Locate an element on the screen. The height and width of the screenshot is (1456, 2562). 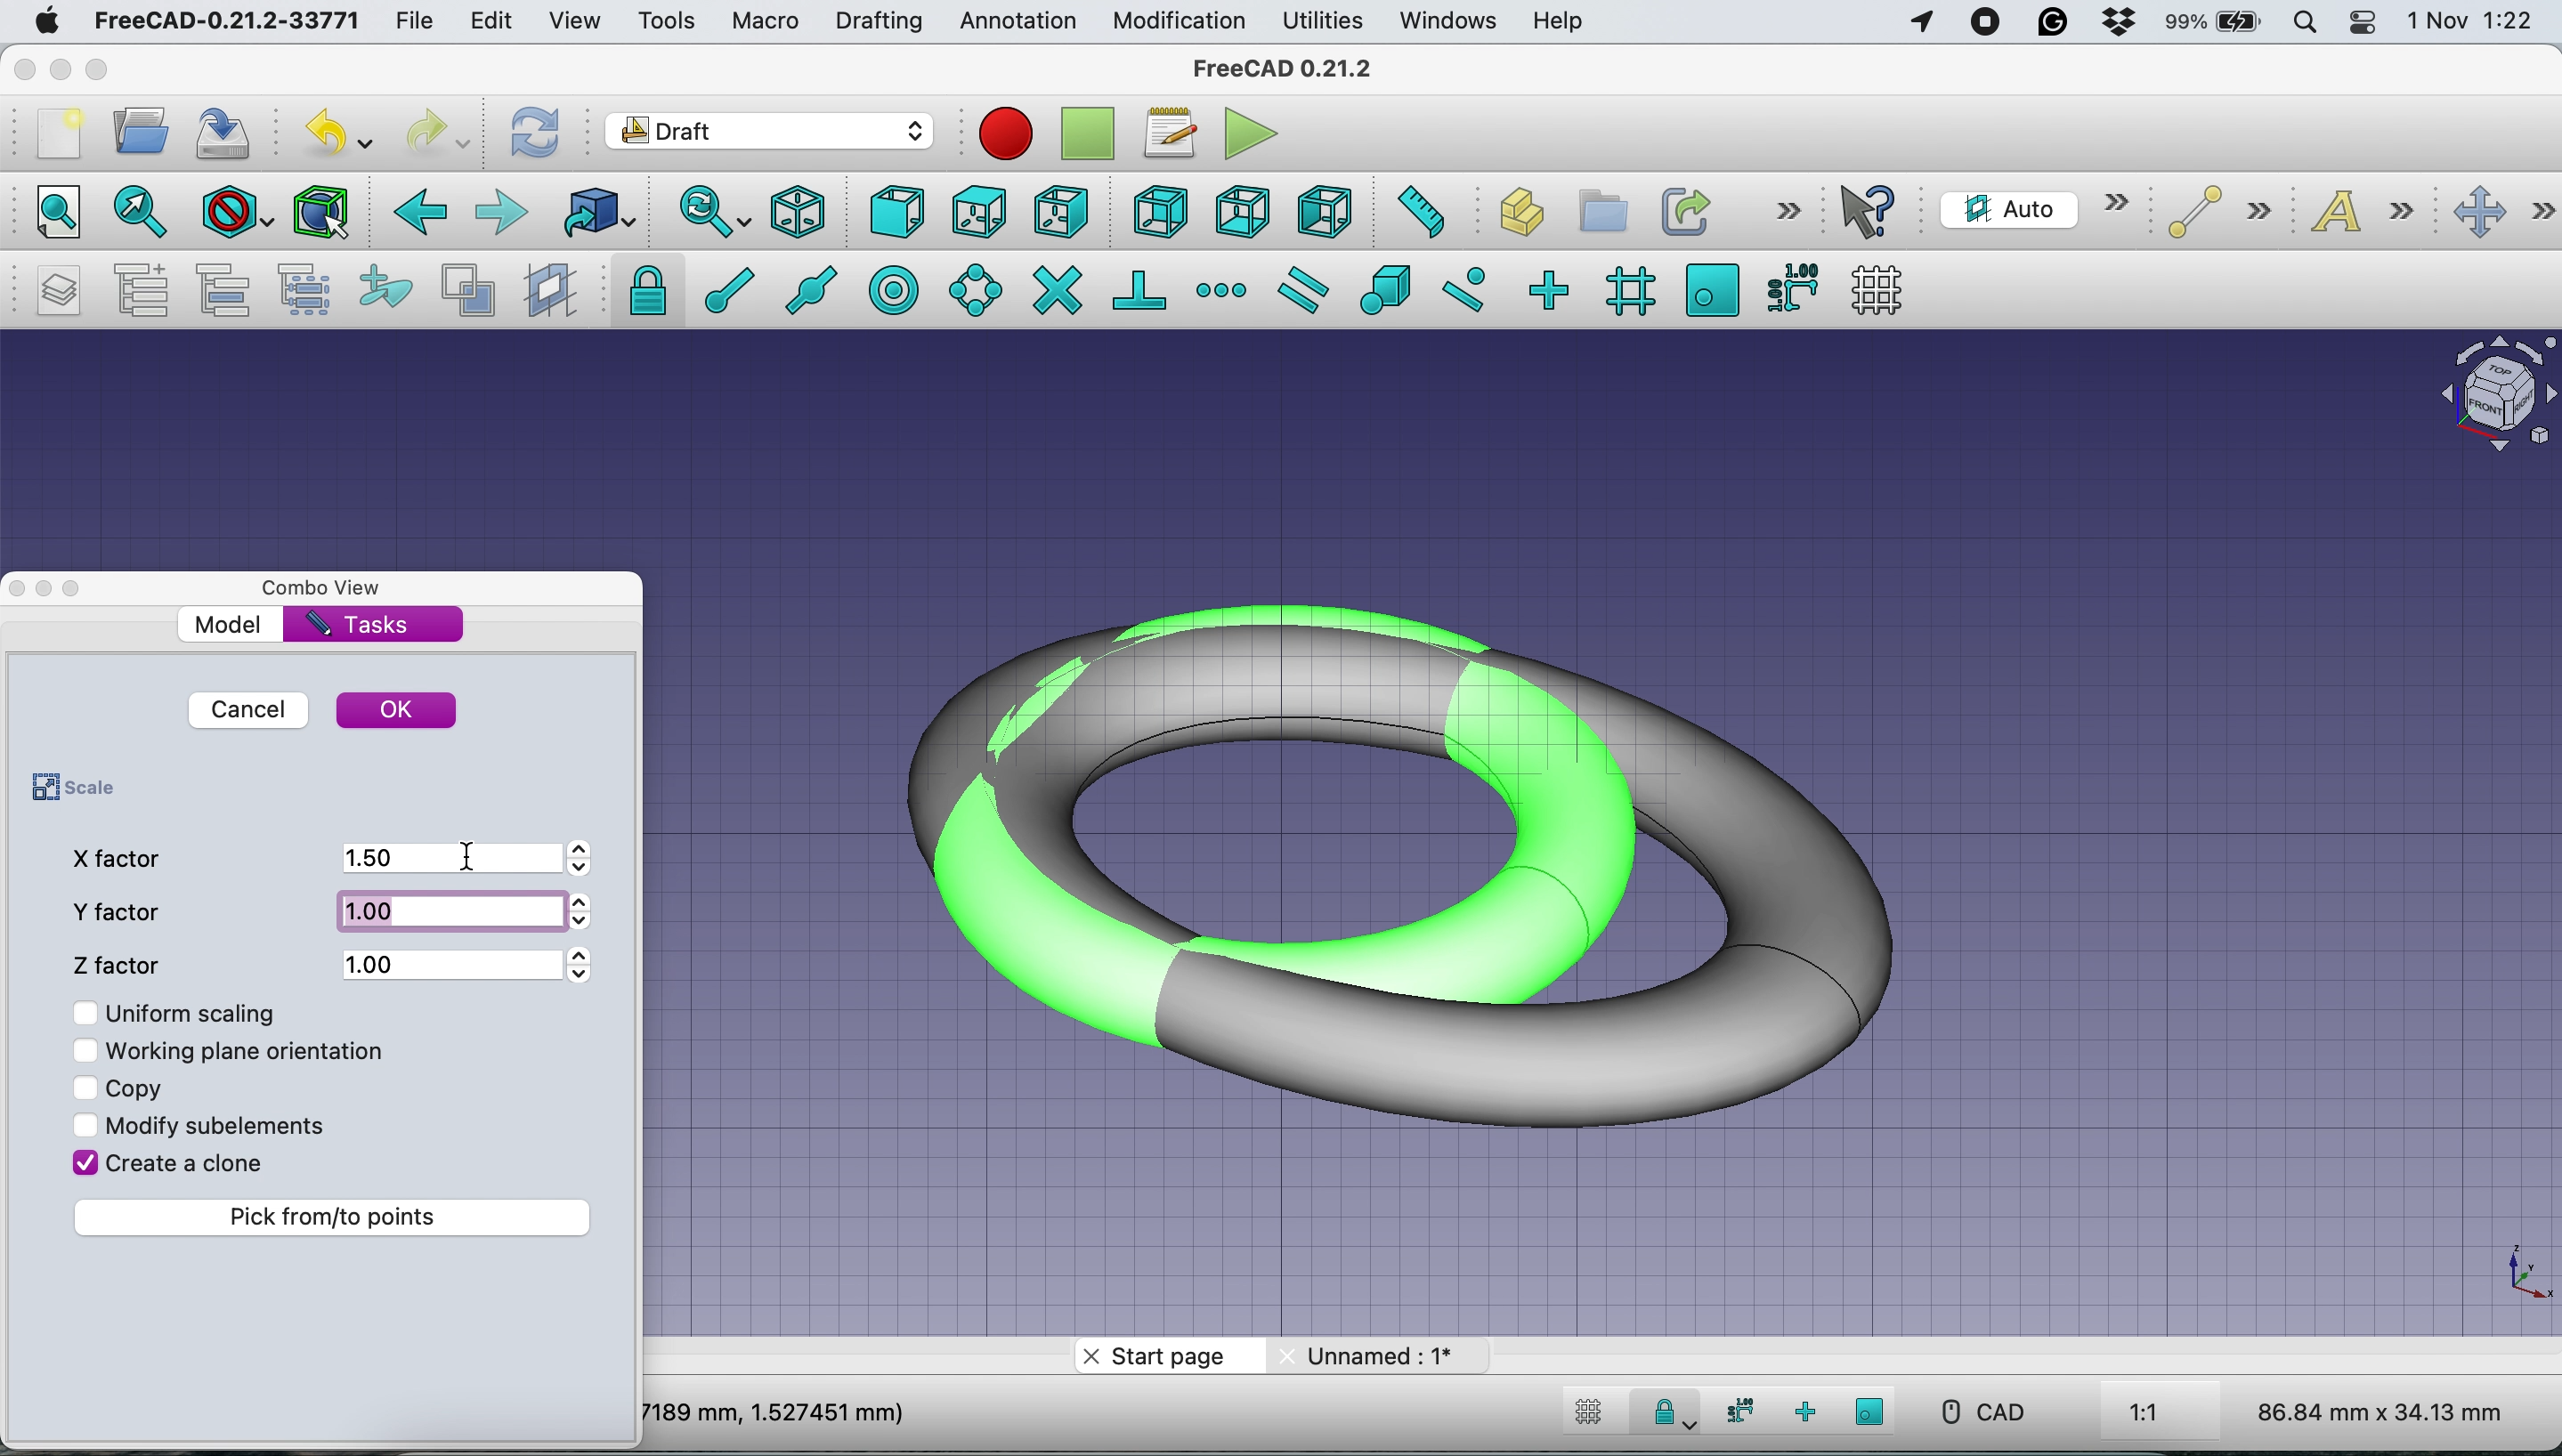
snap midpoint is located at coordinates (816, 288).